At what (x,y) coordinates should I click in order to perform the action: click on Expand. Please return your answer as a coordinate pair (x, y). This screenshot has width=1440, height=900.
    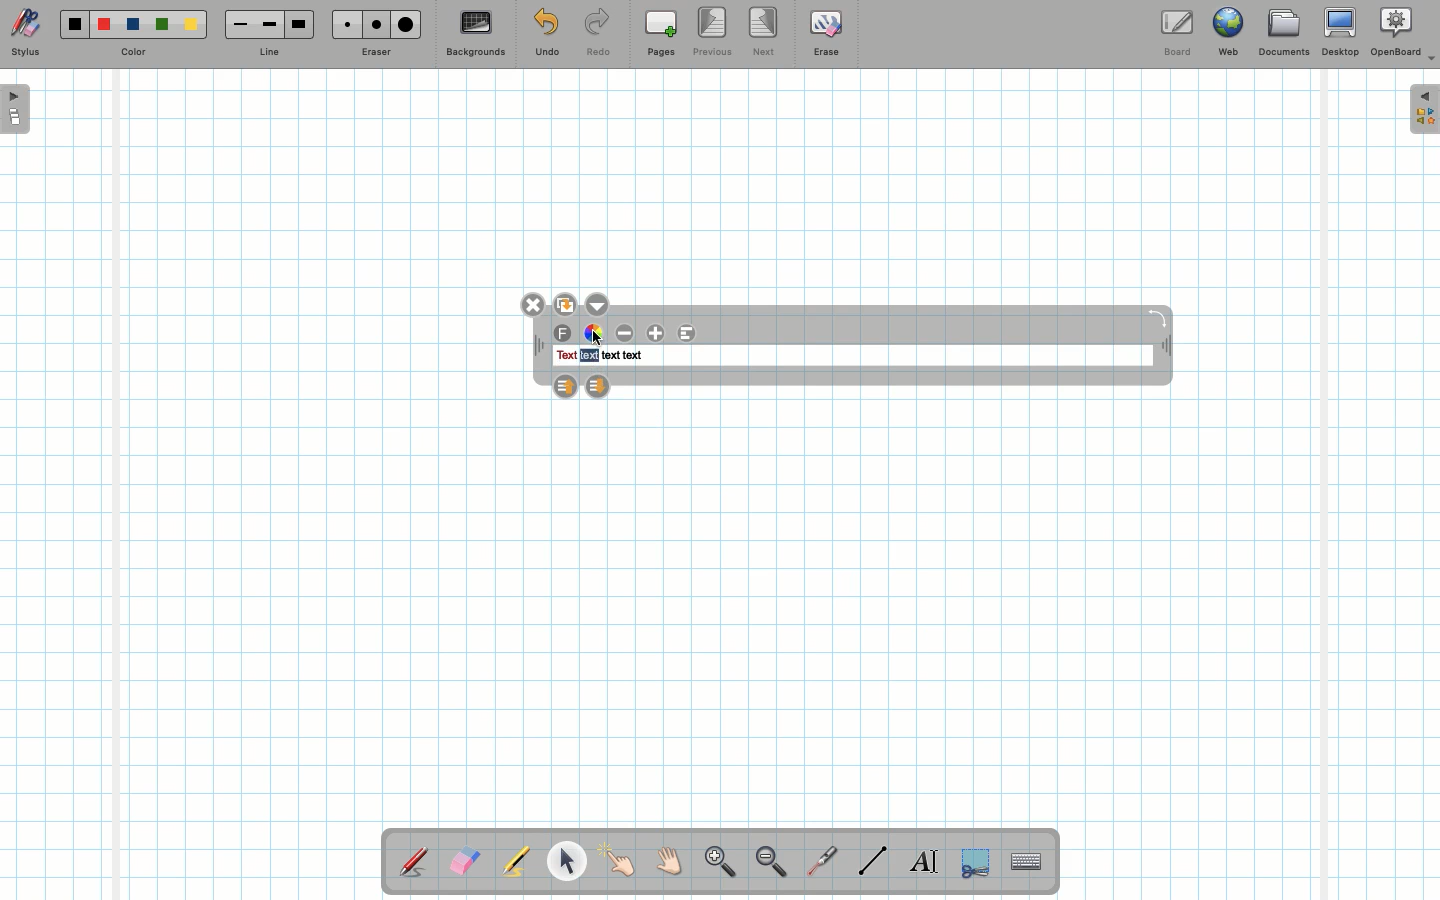
    Looking at the image, I should click on (1424, 109).